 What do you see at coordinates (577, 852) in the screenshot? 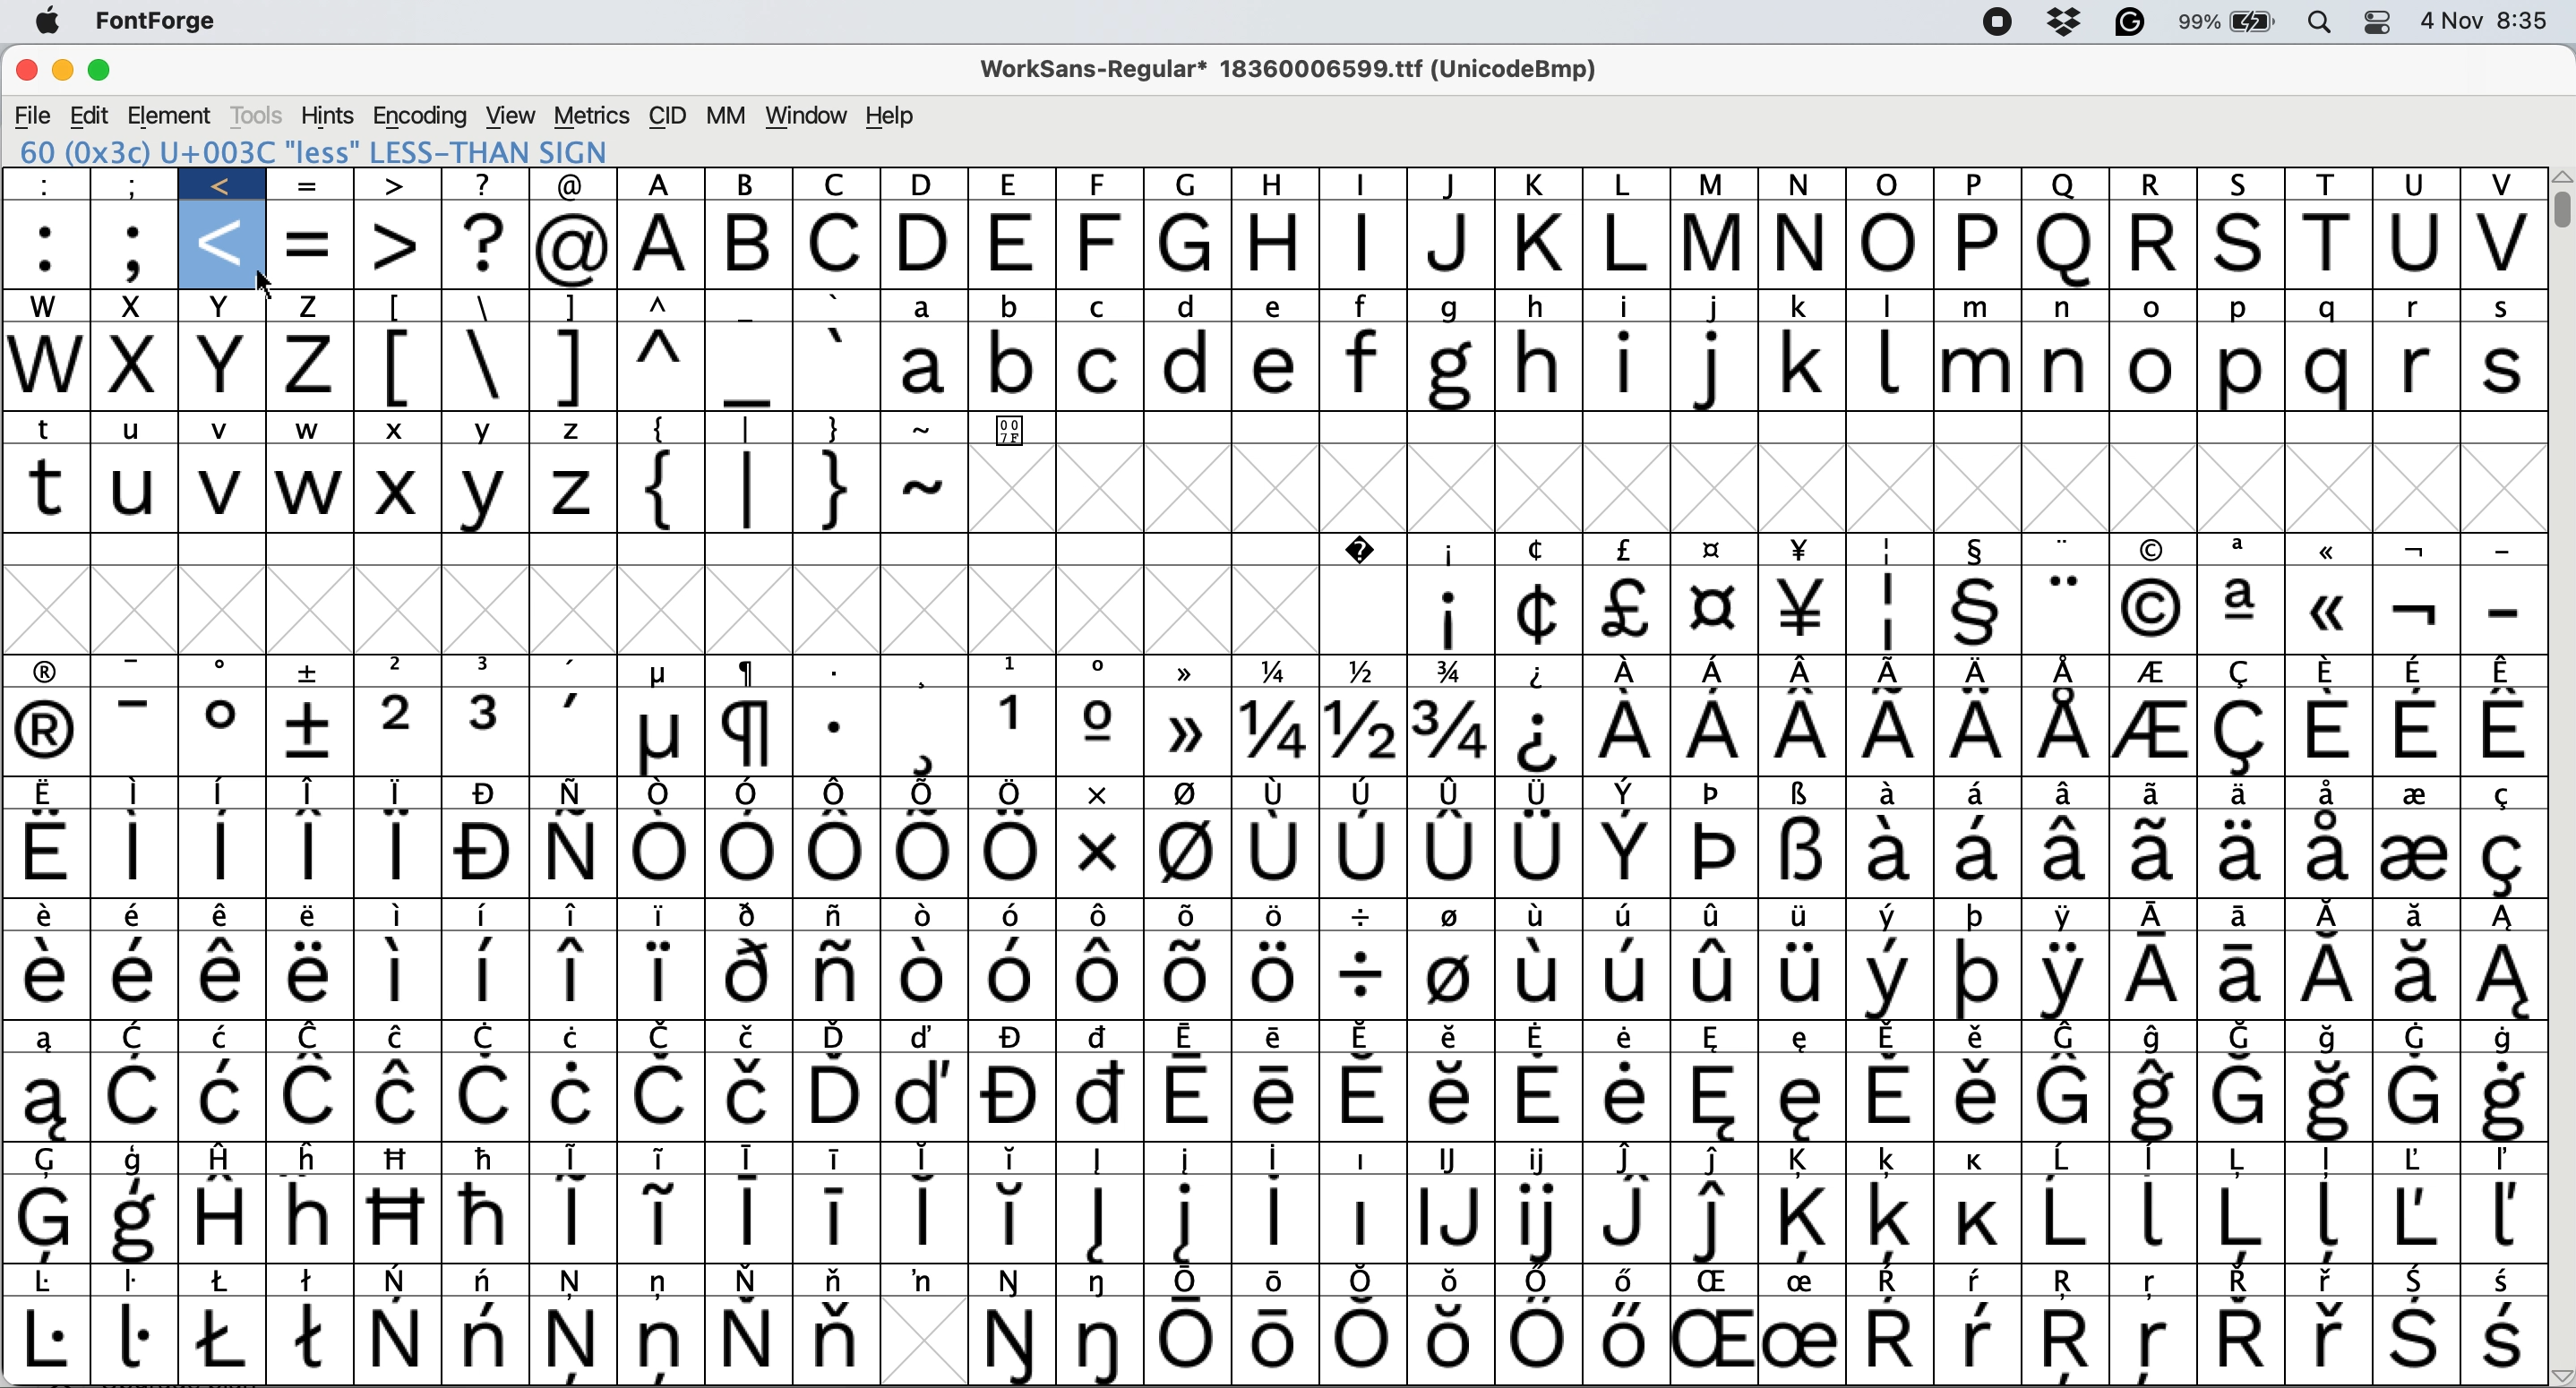
I see `Symbol` at bounding box center [577, 852].